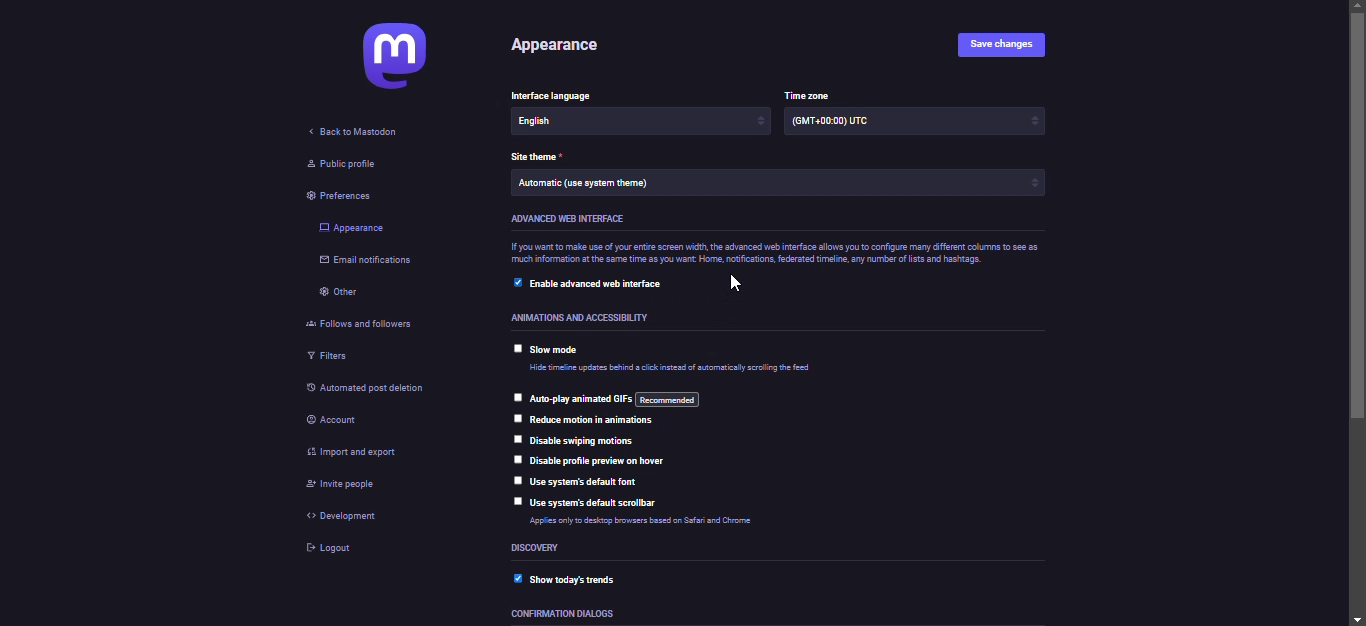 This screenshot has height=626, width=1366. Describe the element at coordinates (536, 159) in the screenshot. I see `theme` at that location.